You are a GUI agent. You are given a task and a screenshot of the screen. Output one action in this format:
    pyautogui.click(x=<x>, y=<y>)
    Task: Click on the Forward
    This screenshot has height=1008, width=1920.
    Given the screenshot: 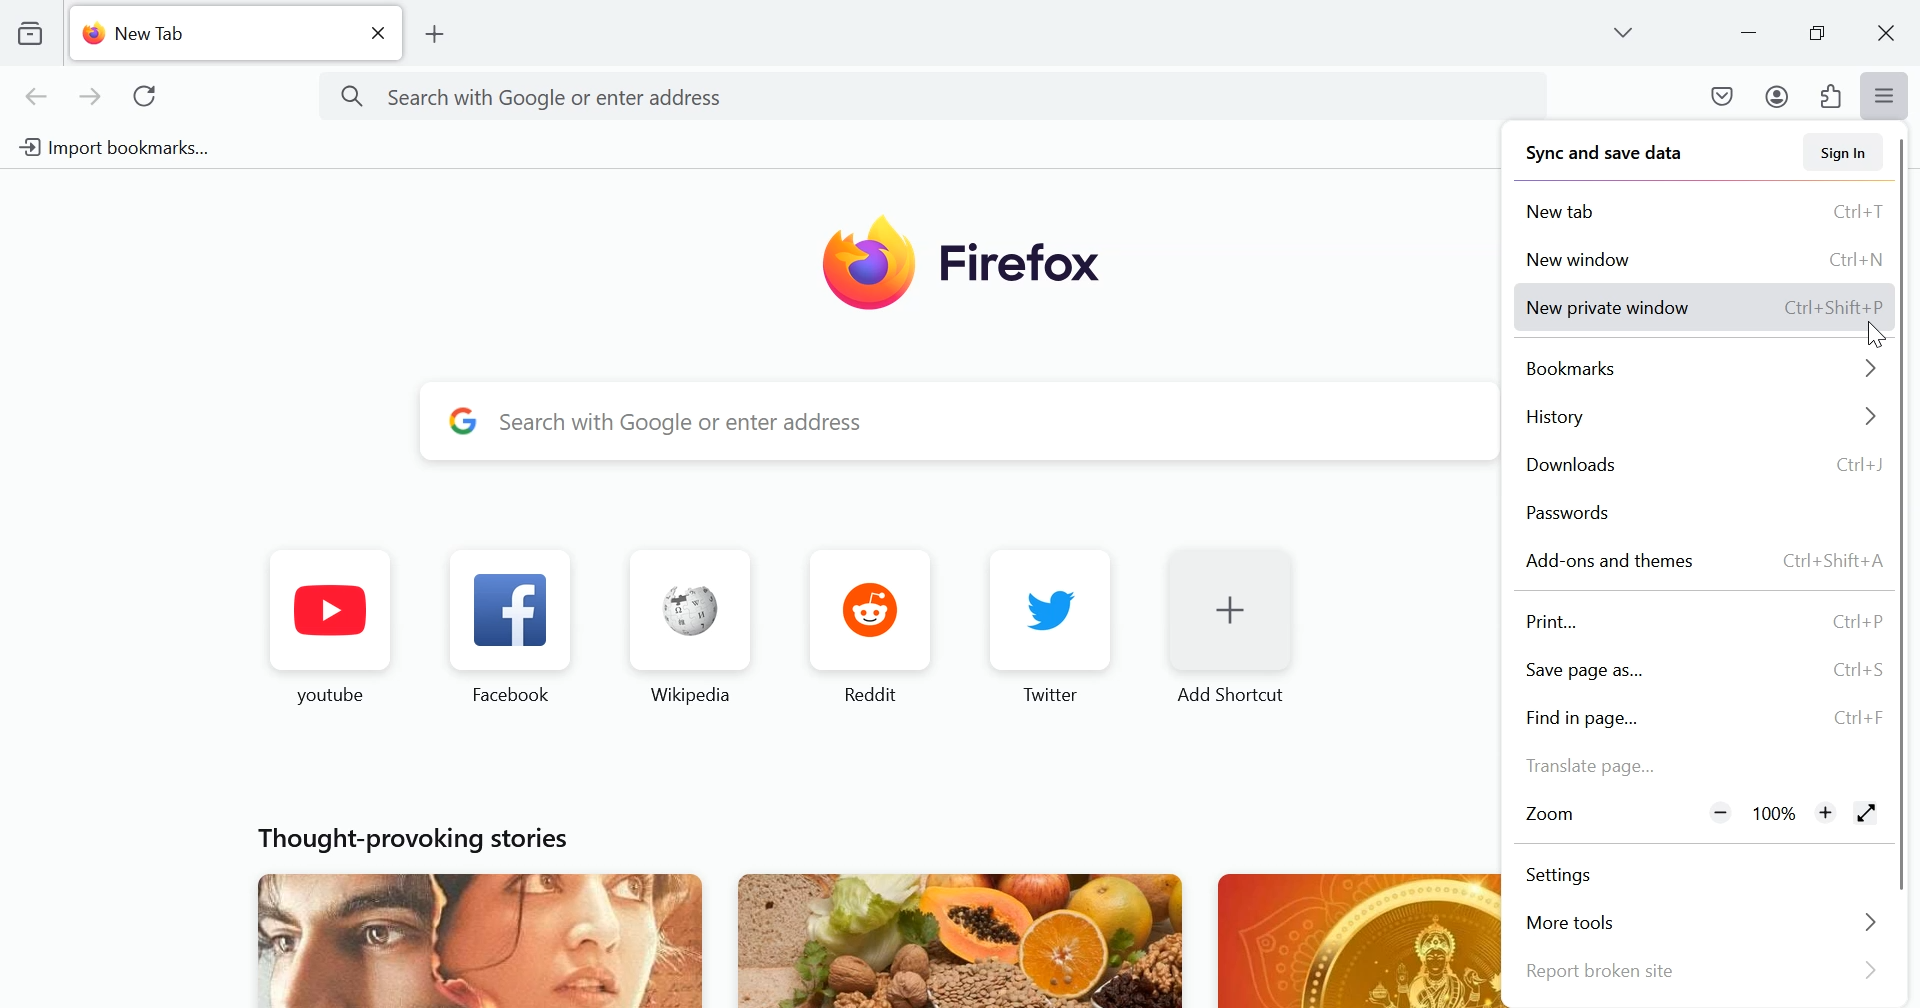 What is the action you would take?
    pyautogui.click(x=89, y=99)
    